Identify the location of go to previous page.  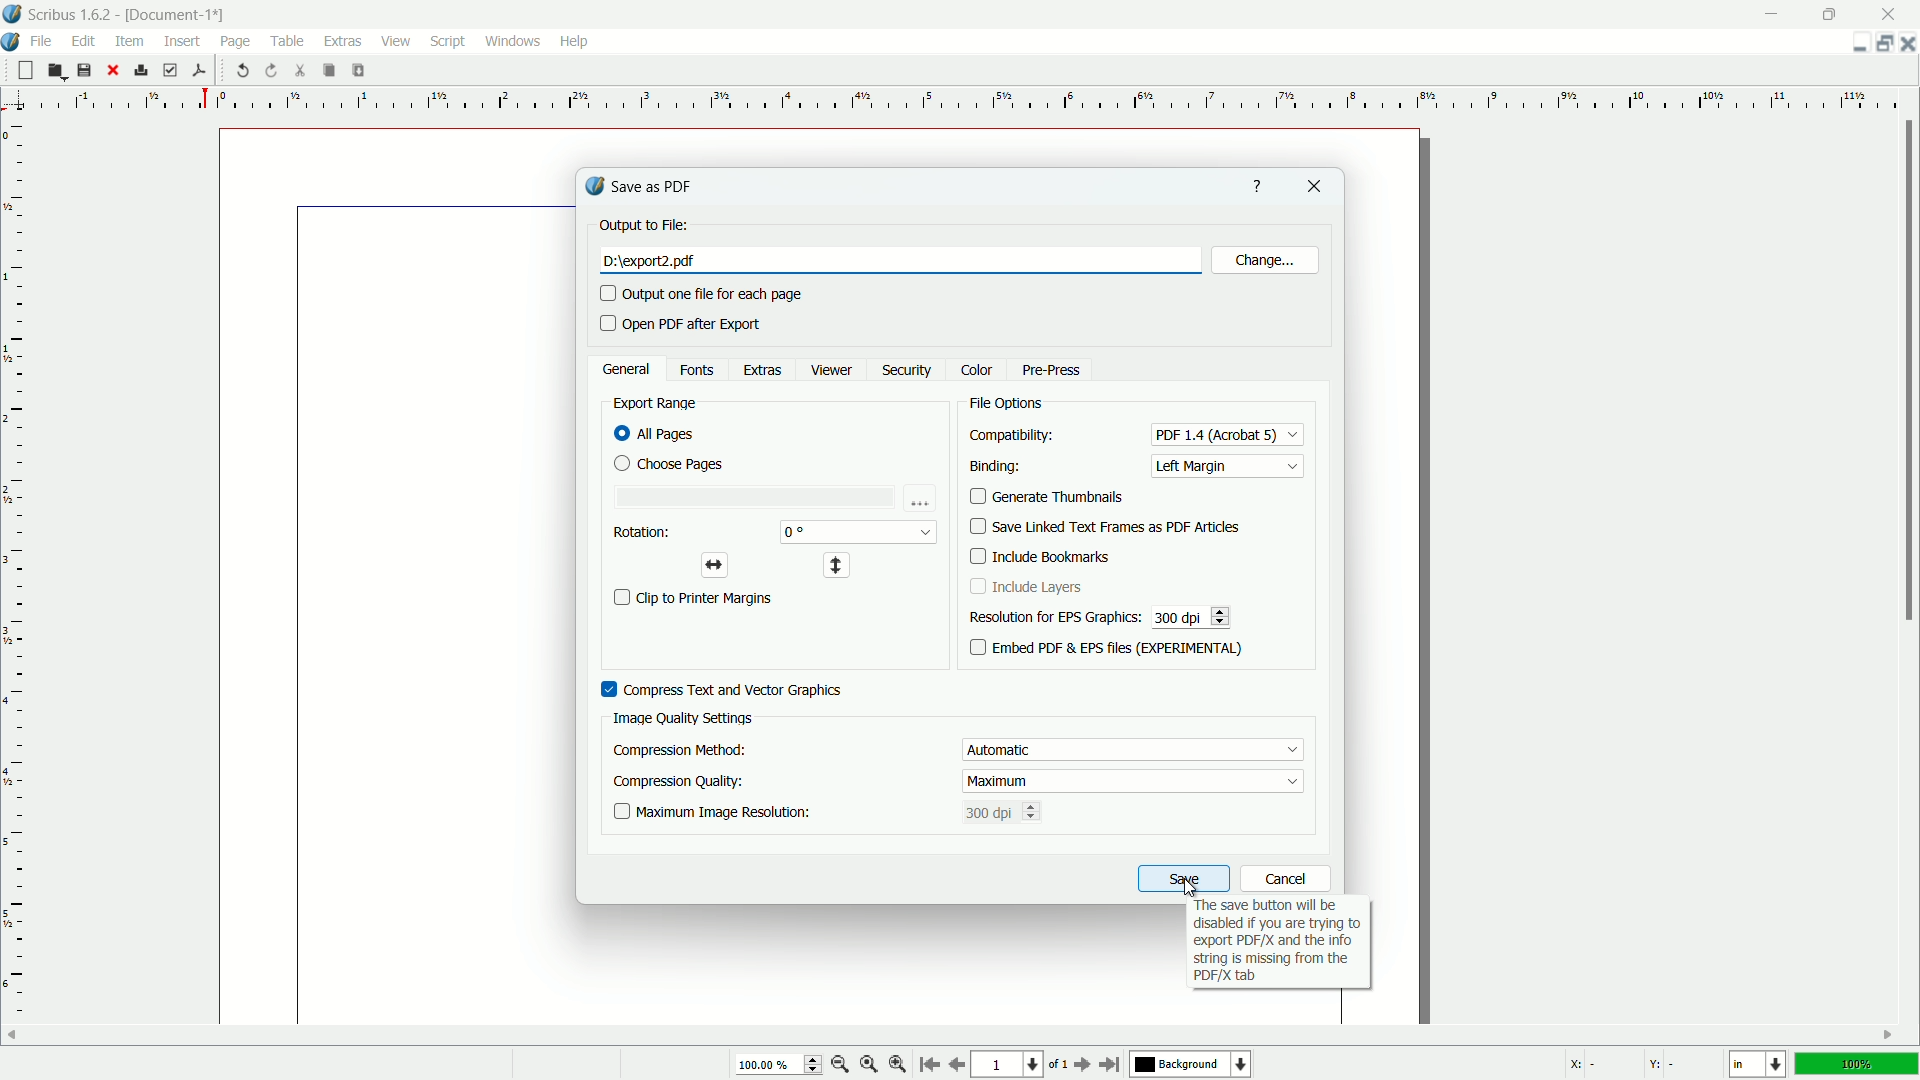
(953, 1065).